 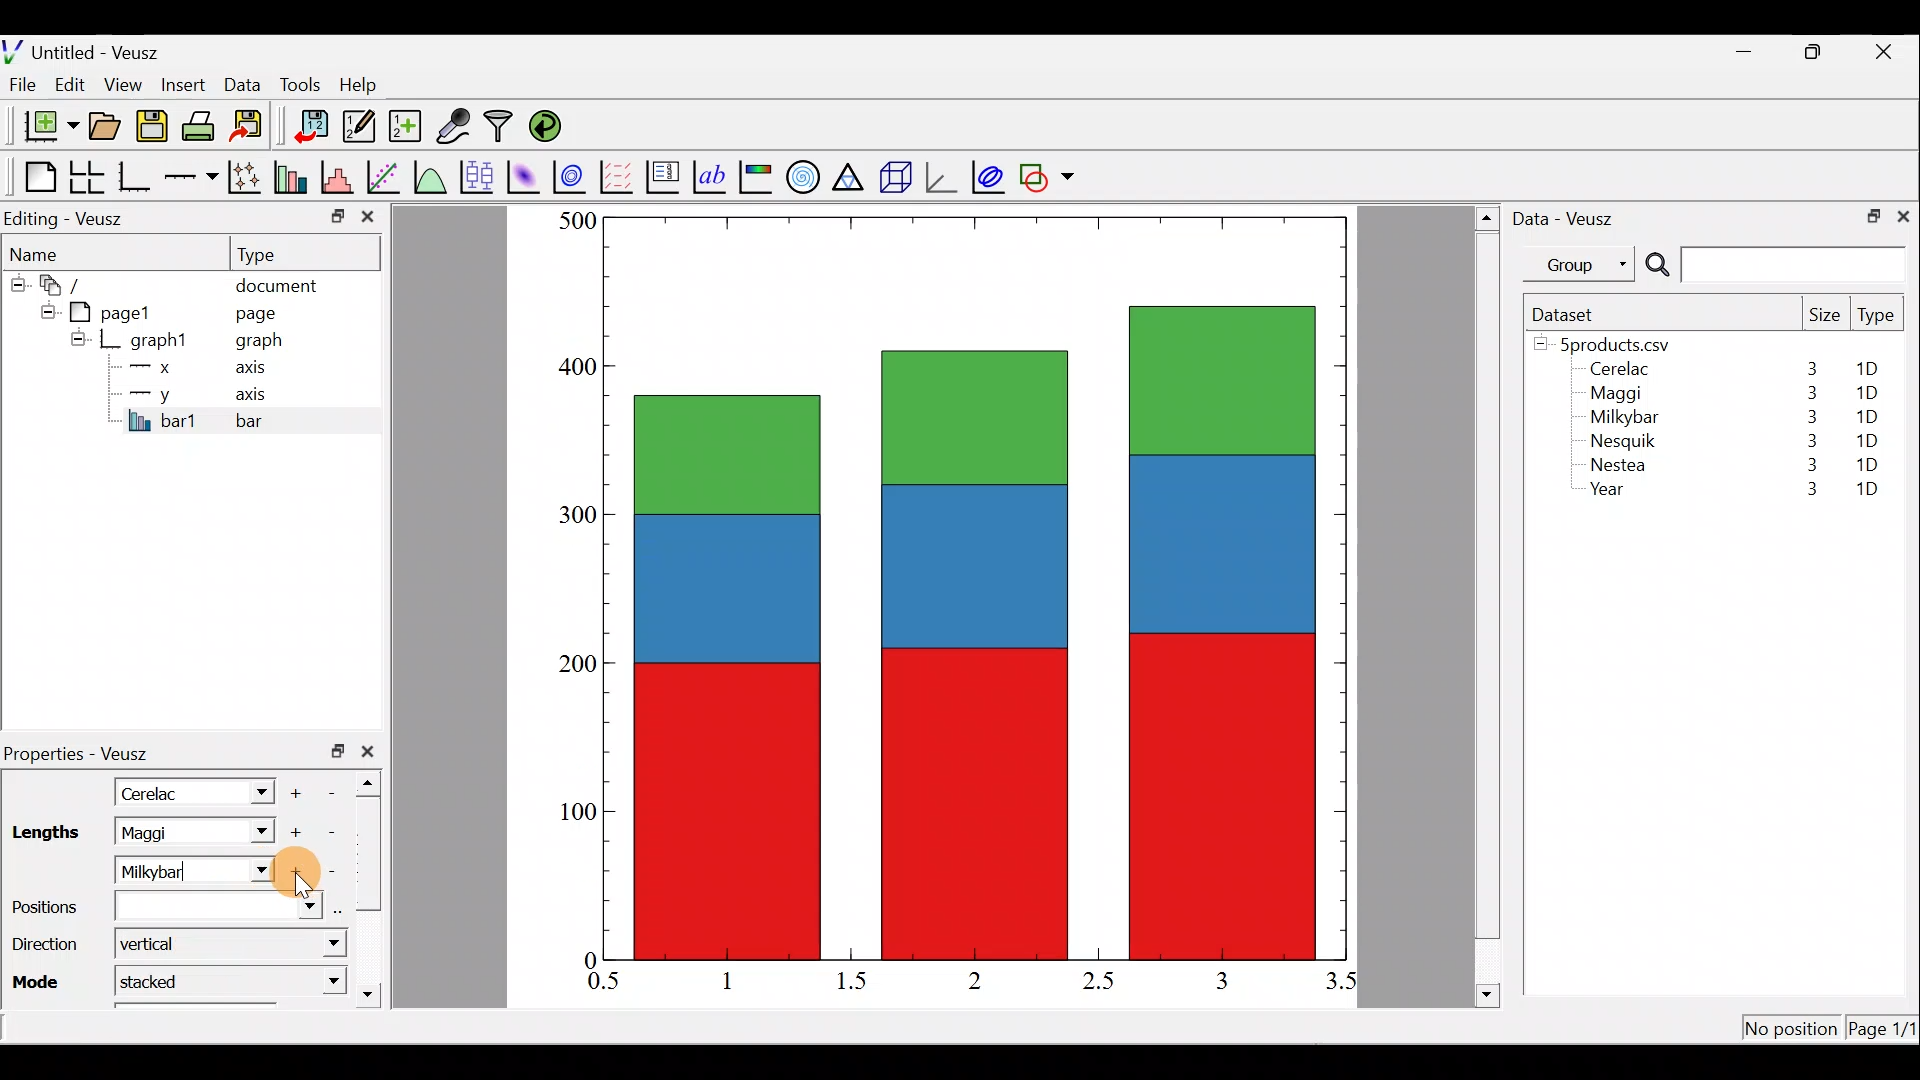 I want to click on restore down, so click(x=338, y=751).